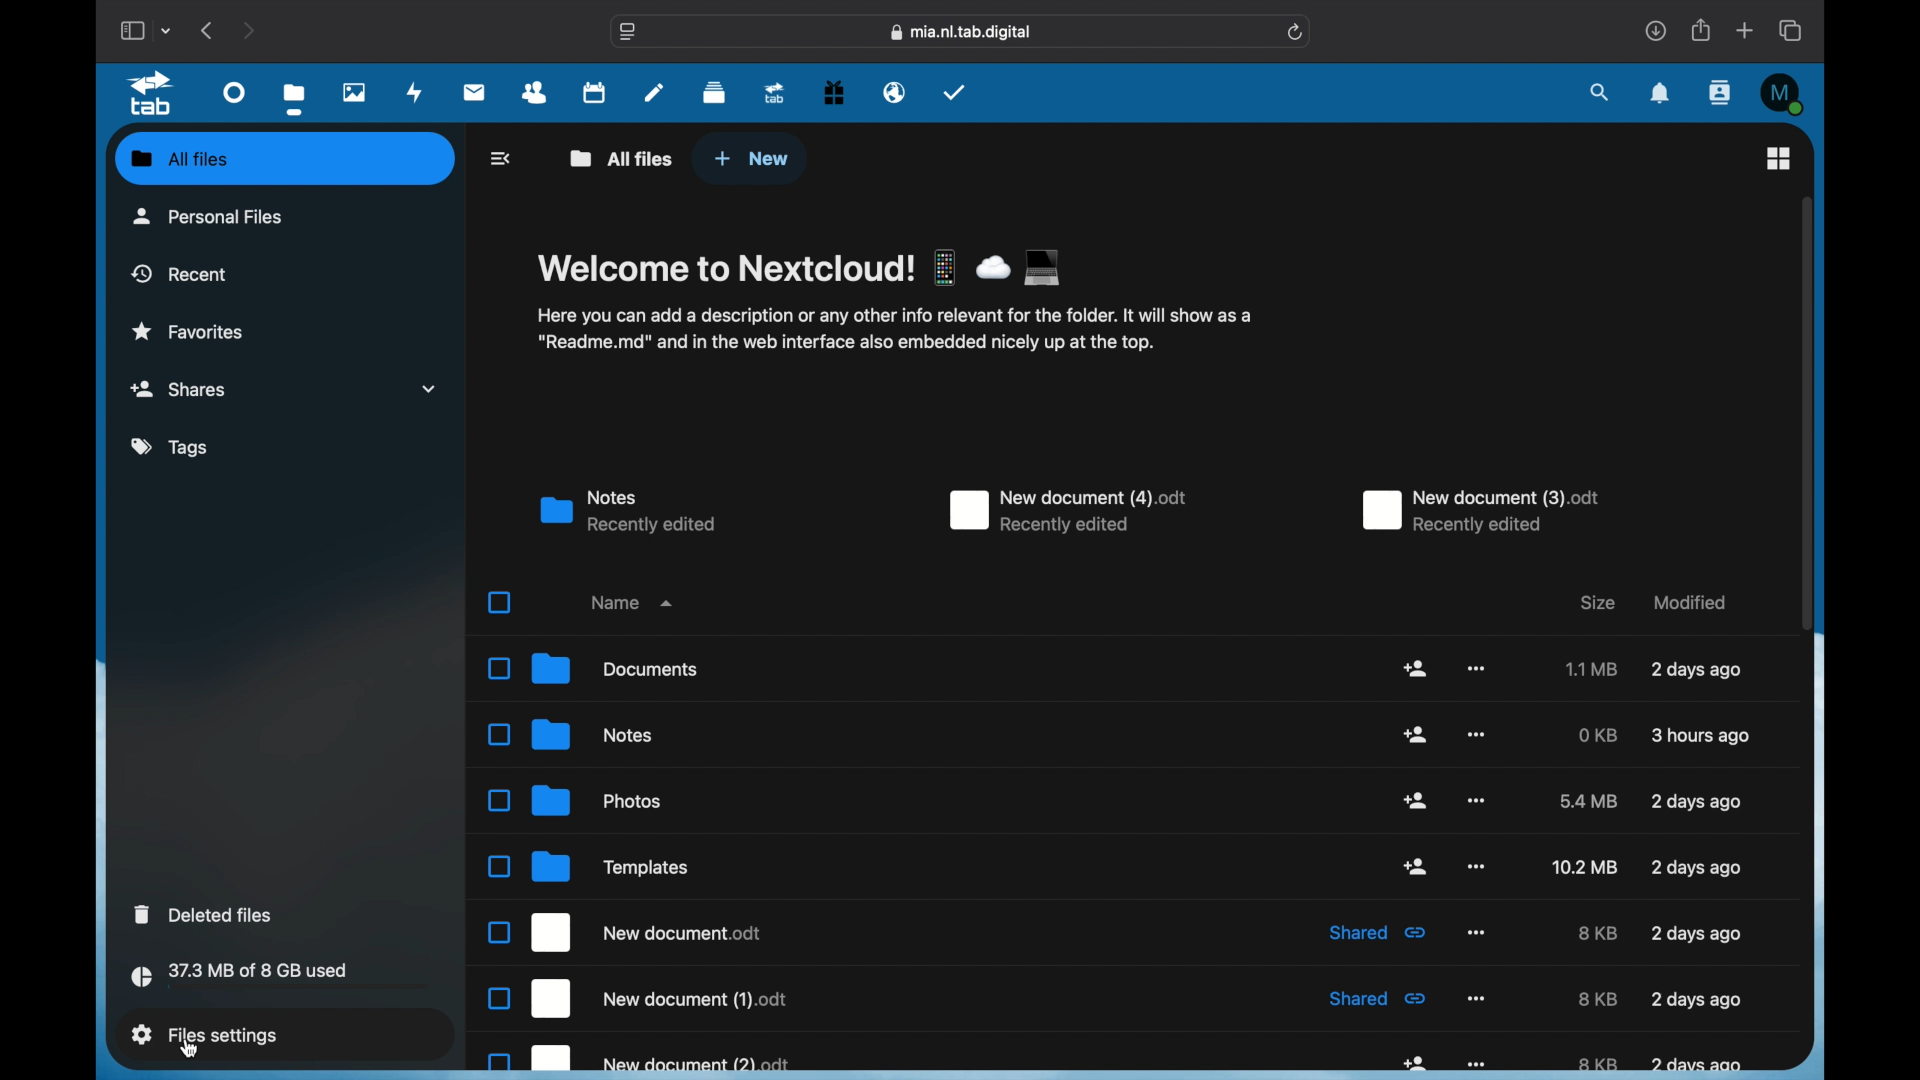 The image size is (1920, 1080). What do you see at coordinates (1598, 92) in the screenshot?
I see `search` at bounding box center [1598, 92].